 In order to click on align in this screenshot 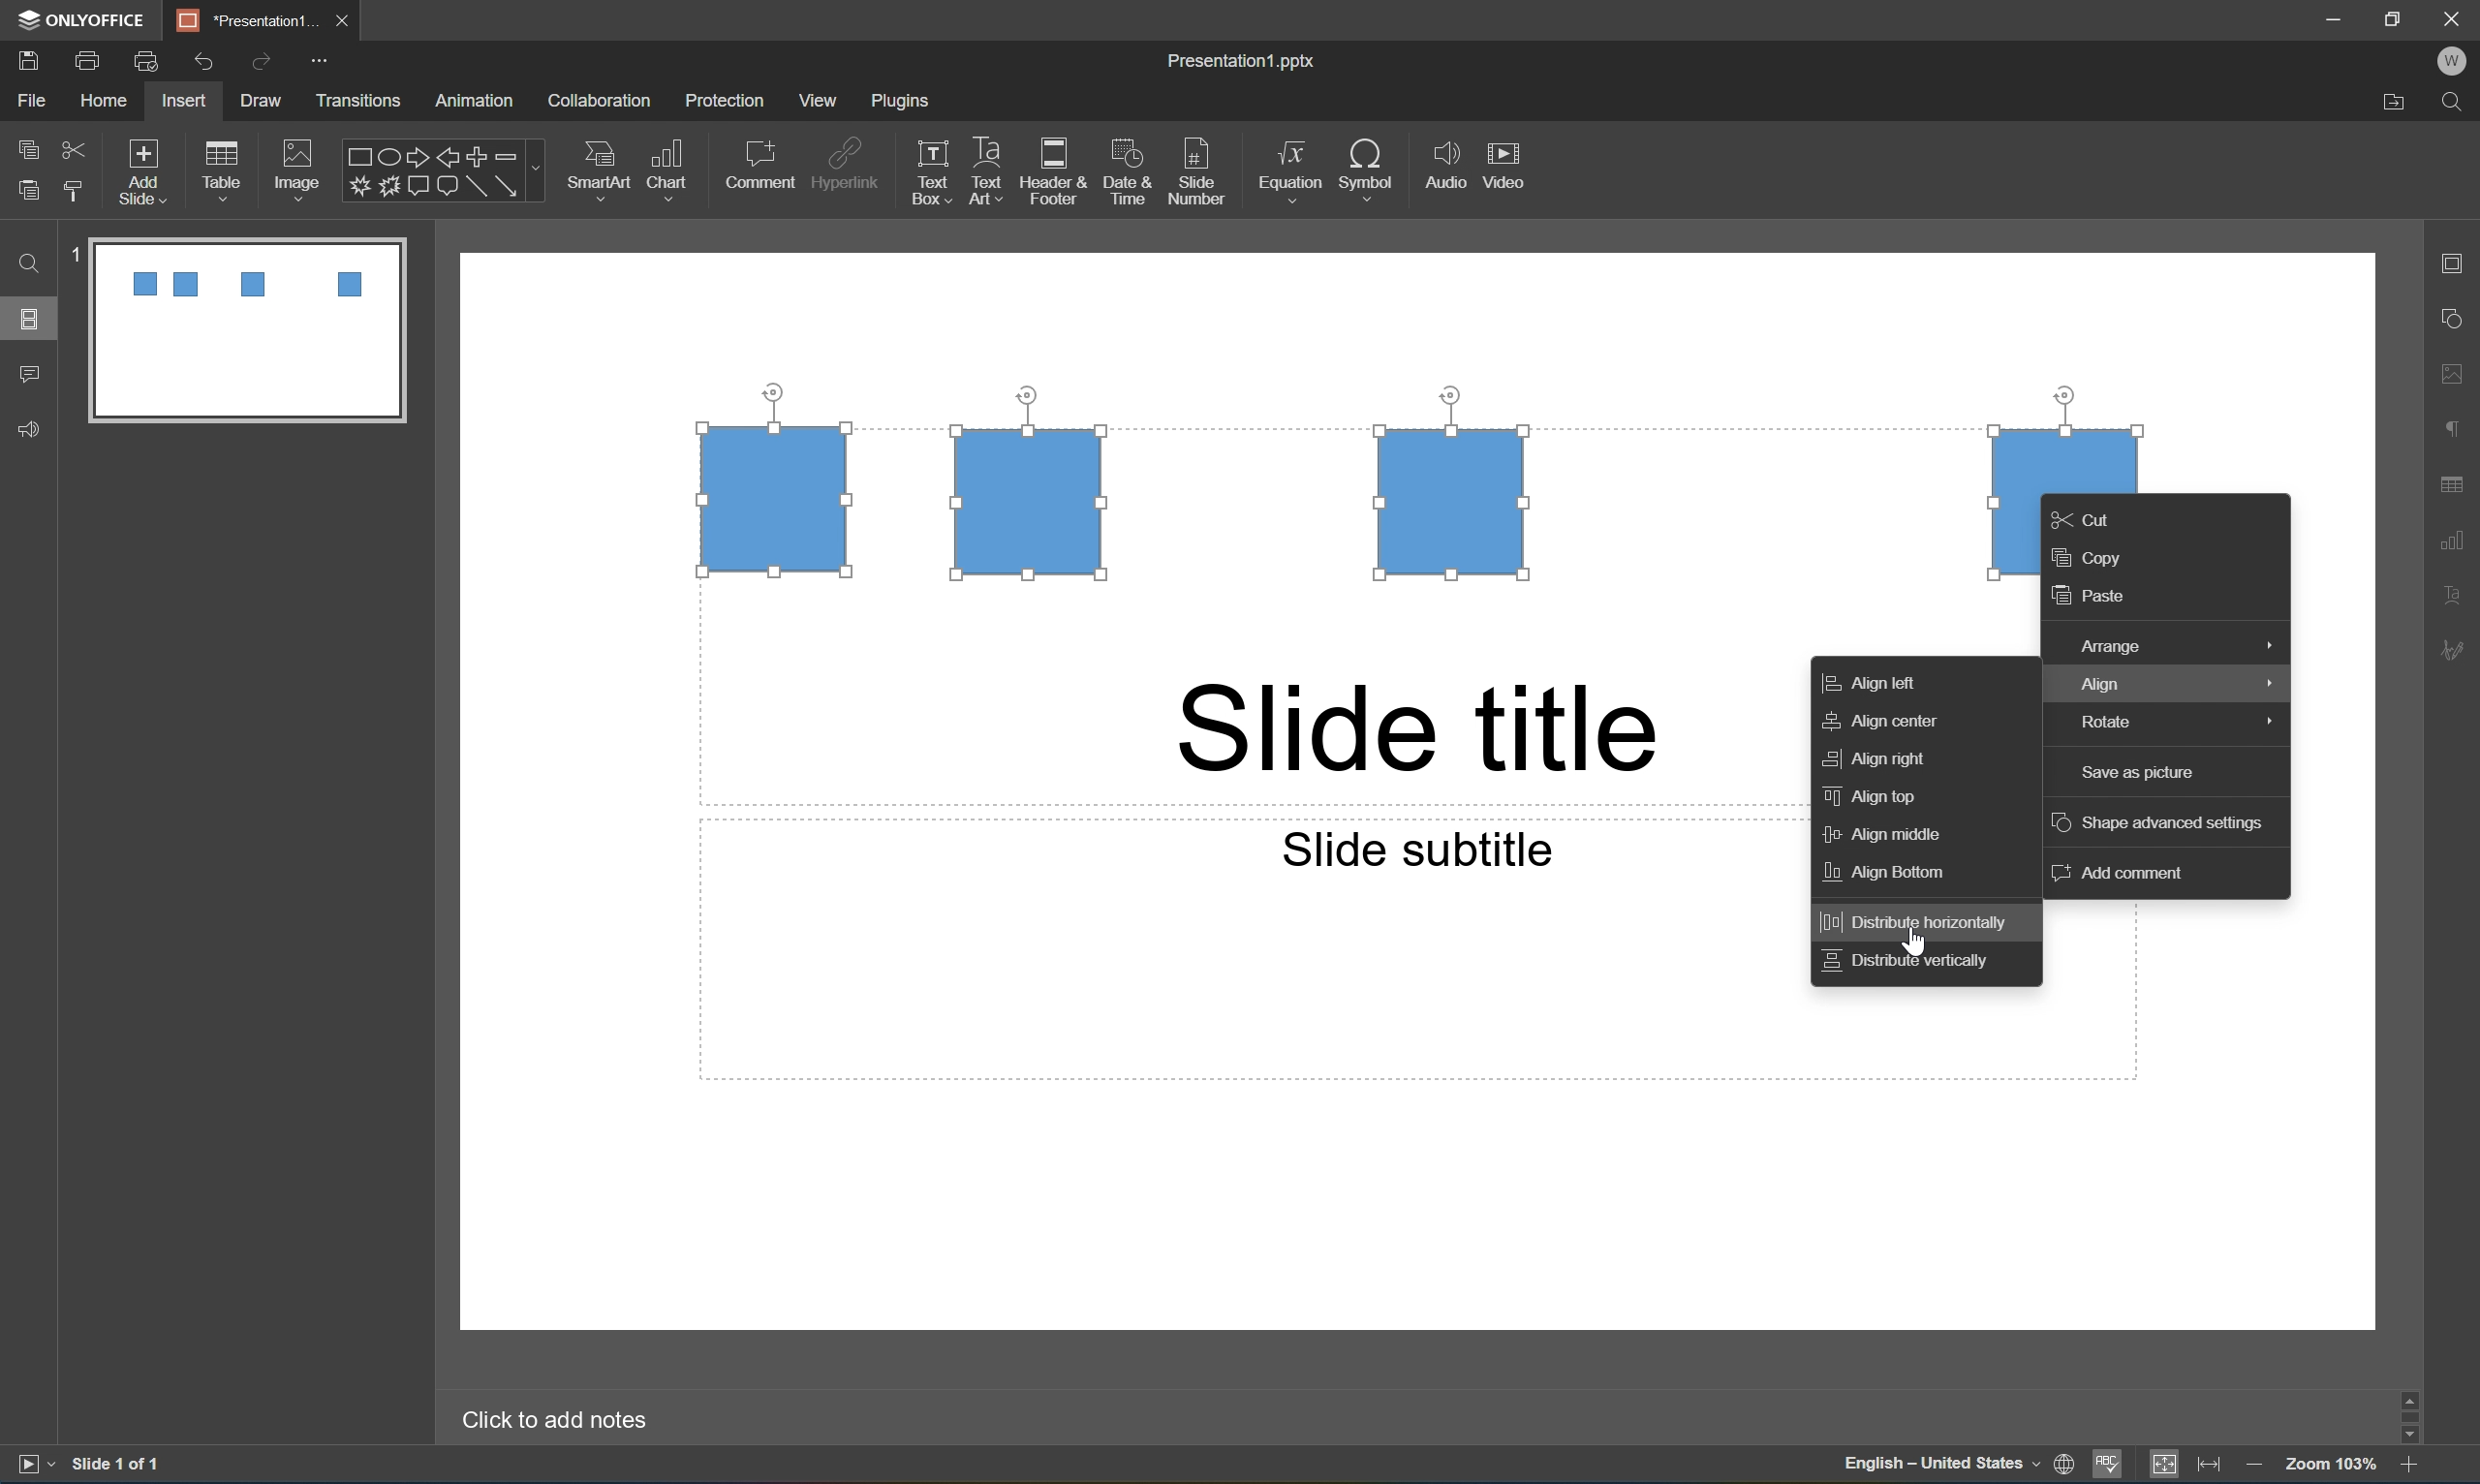, I will do `click(2164, 686)`.